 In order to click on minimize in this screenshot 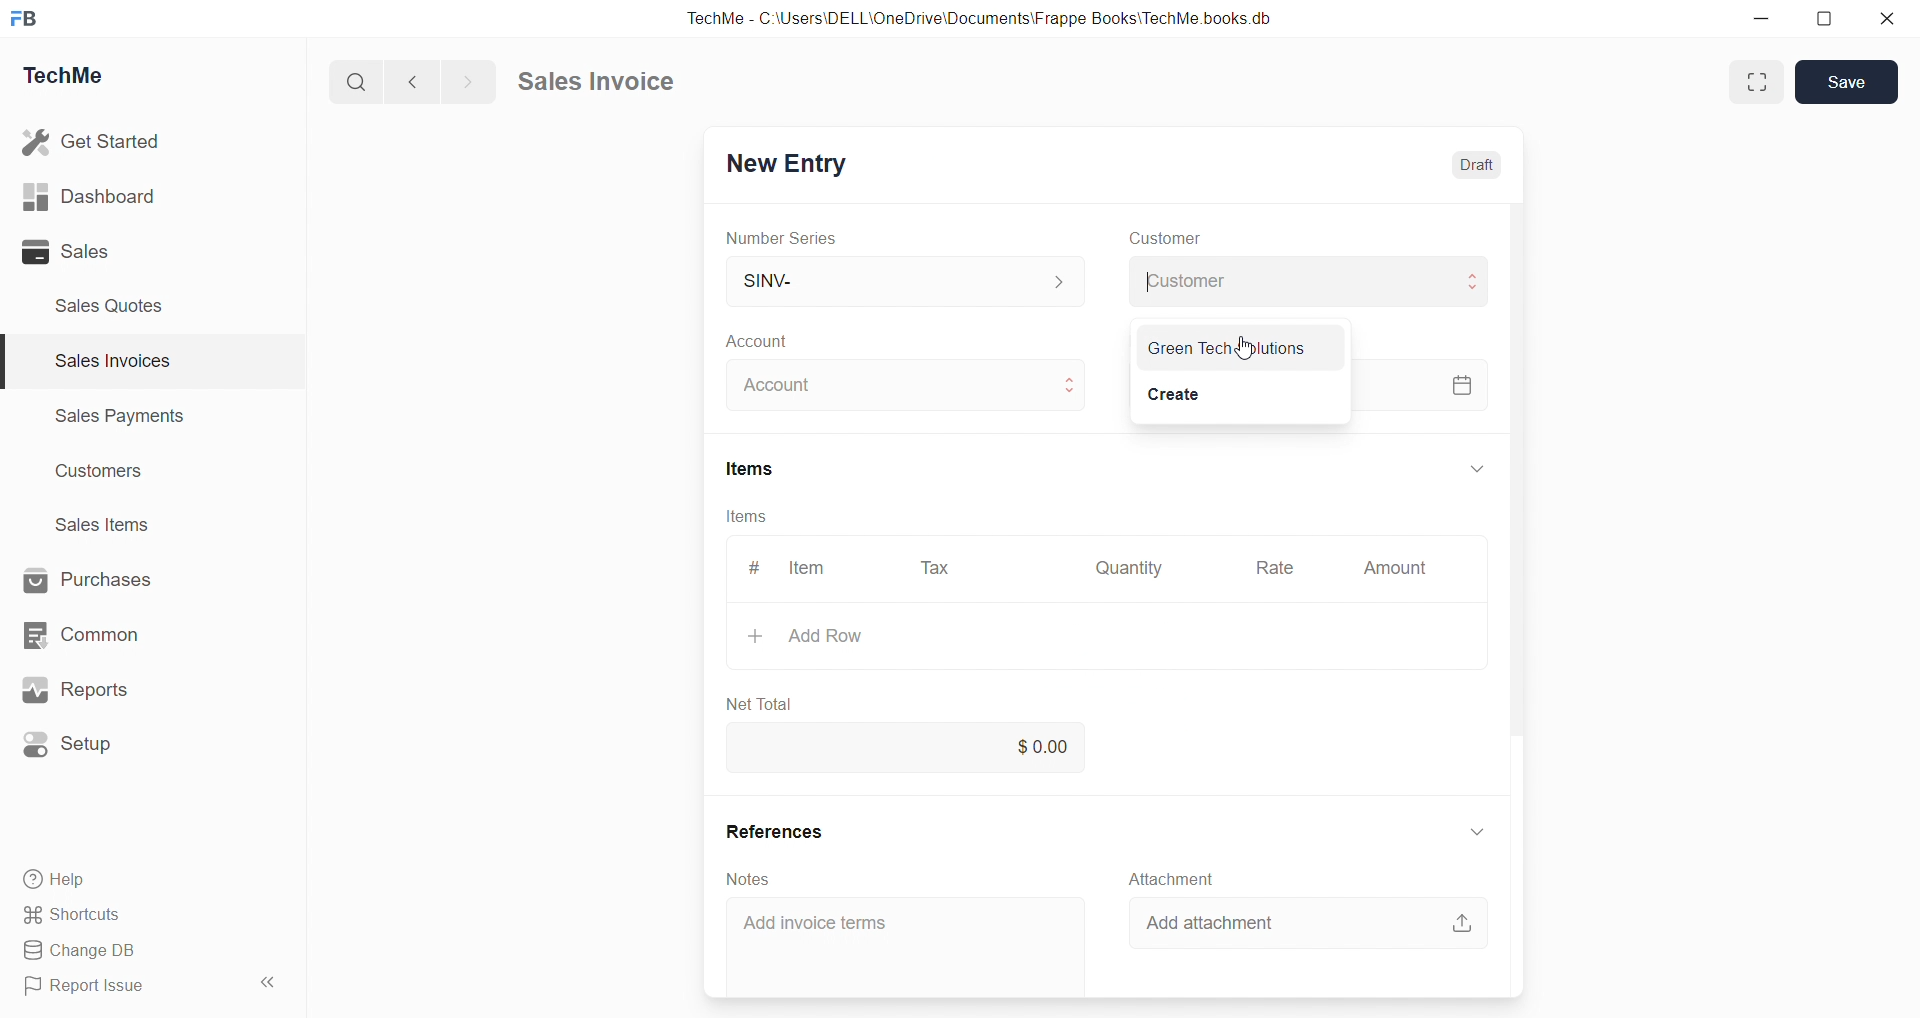, I will do `click(1760, 18)`.